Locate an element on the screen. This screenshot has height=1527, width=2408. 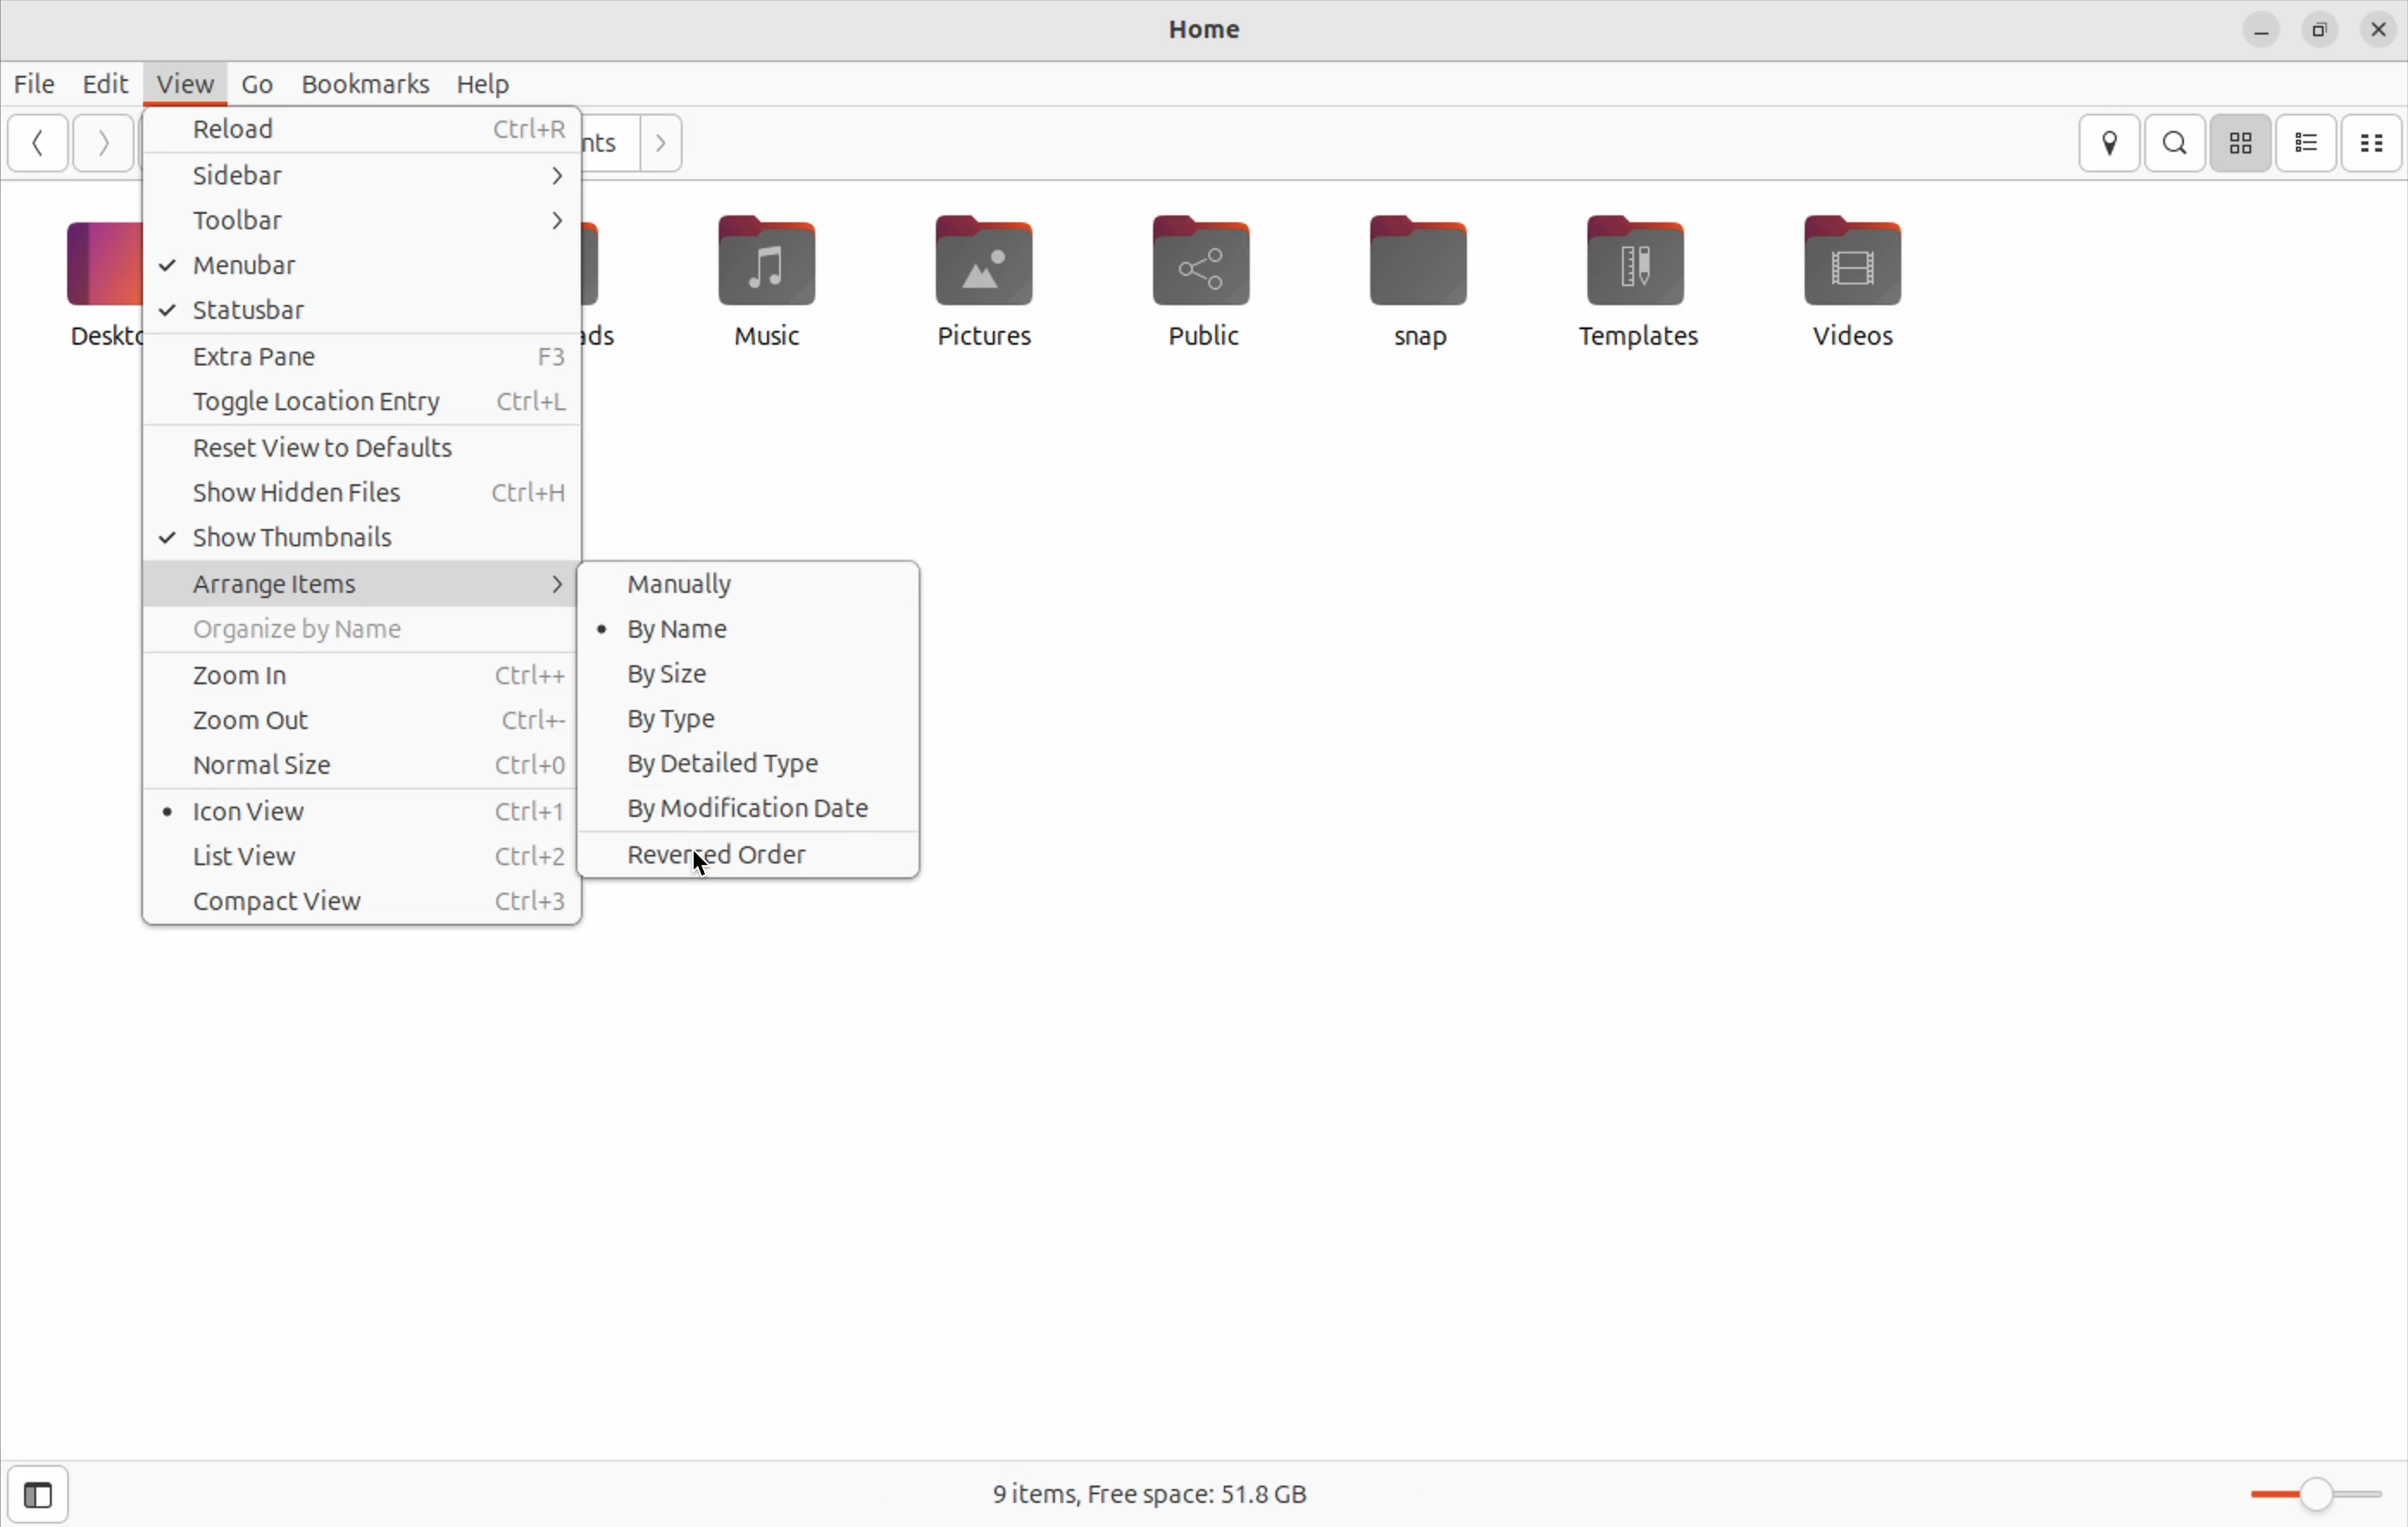
by name is located at coordinates (753, 628).